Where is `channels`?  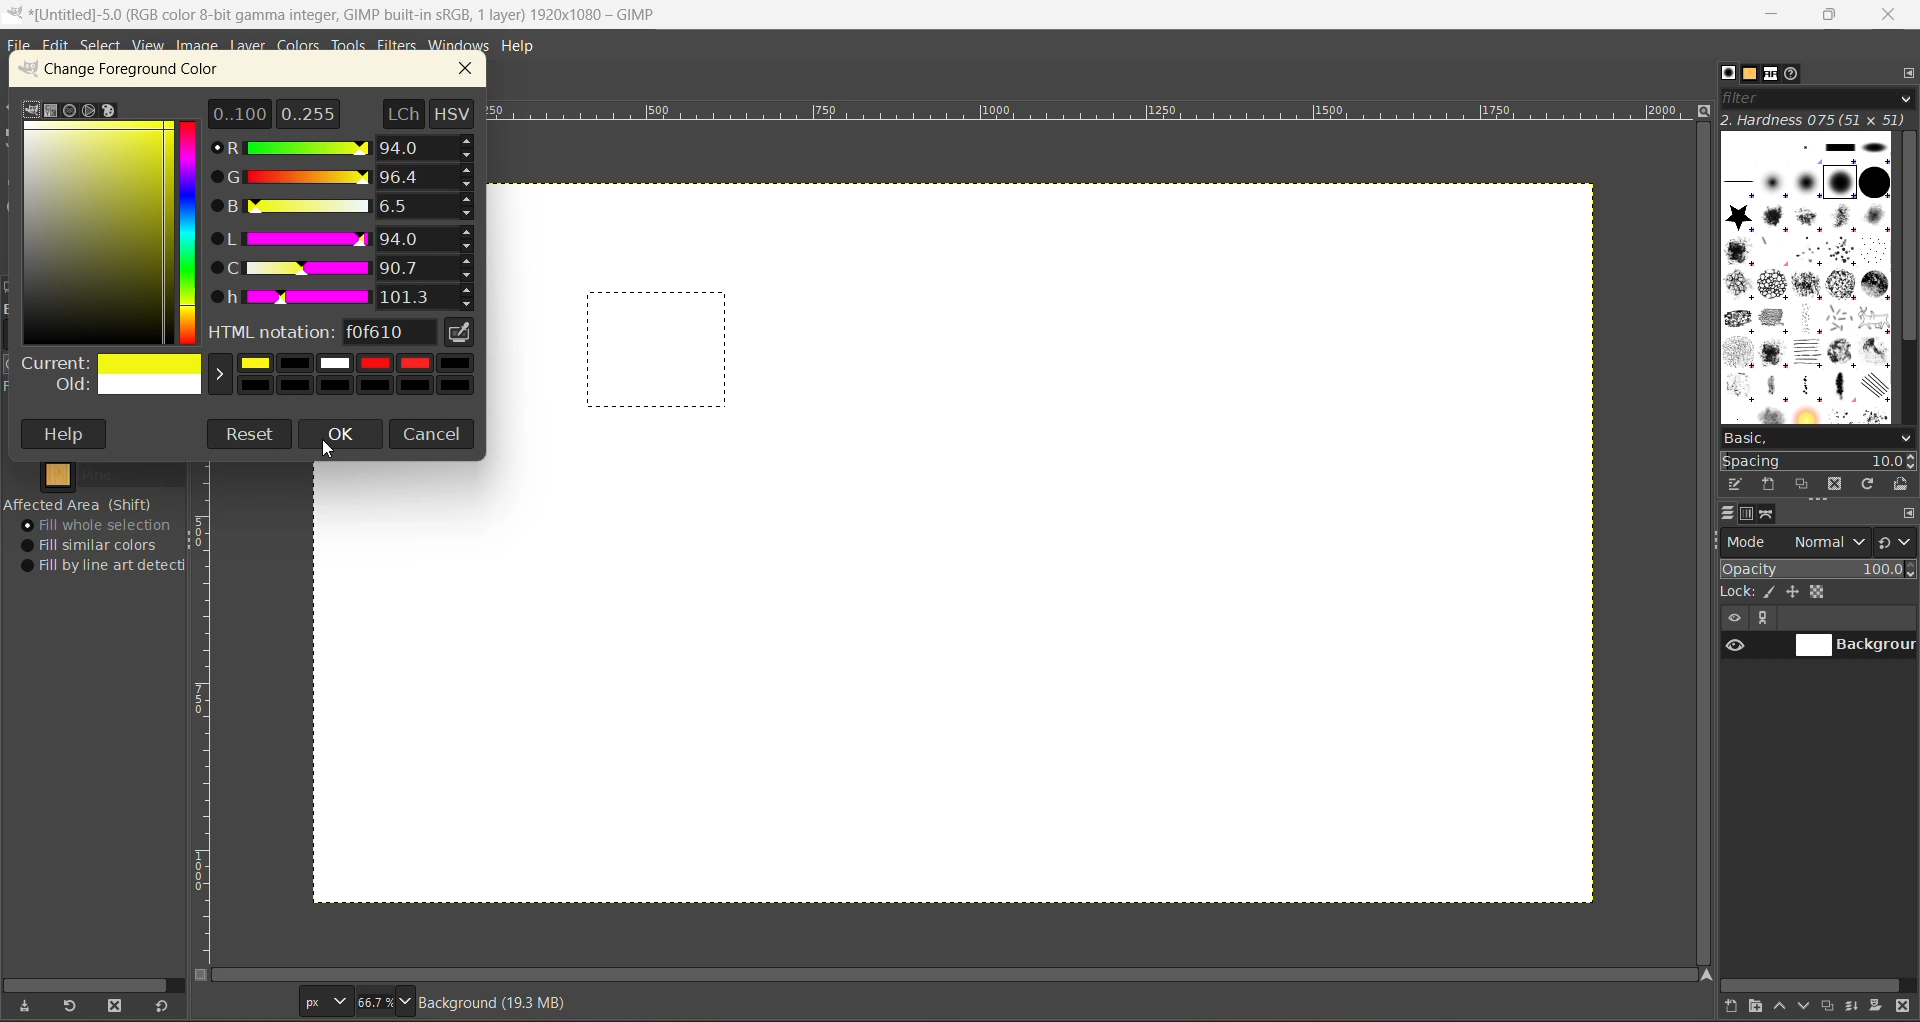
channels is located at coordinates (1750, 518).